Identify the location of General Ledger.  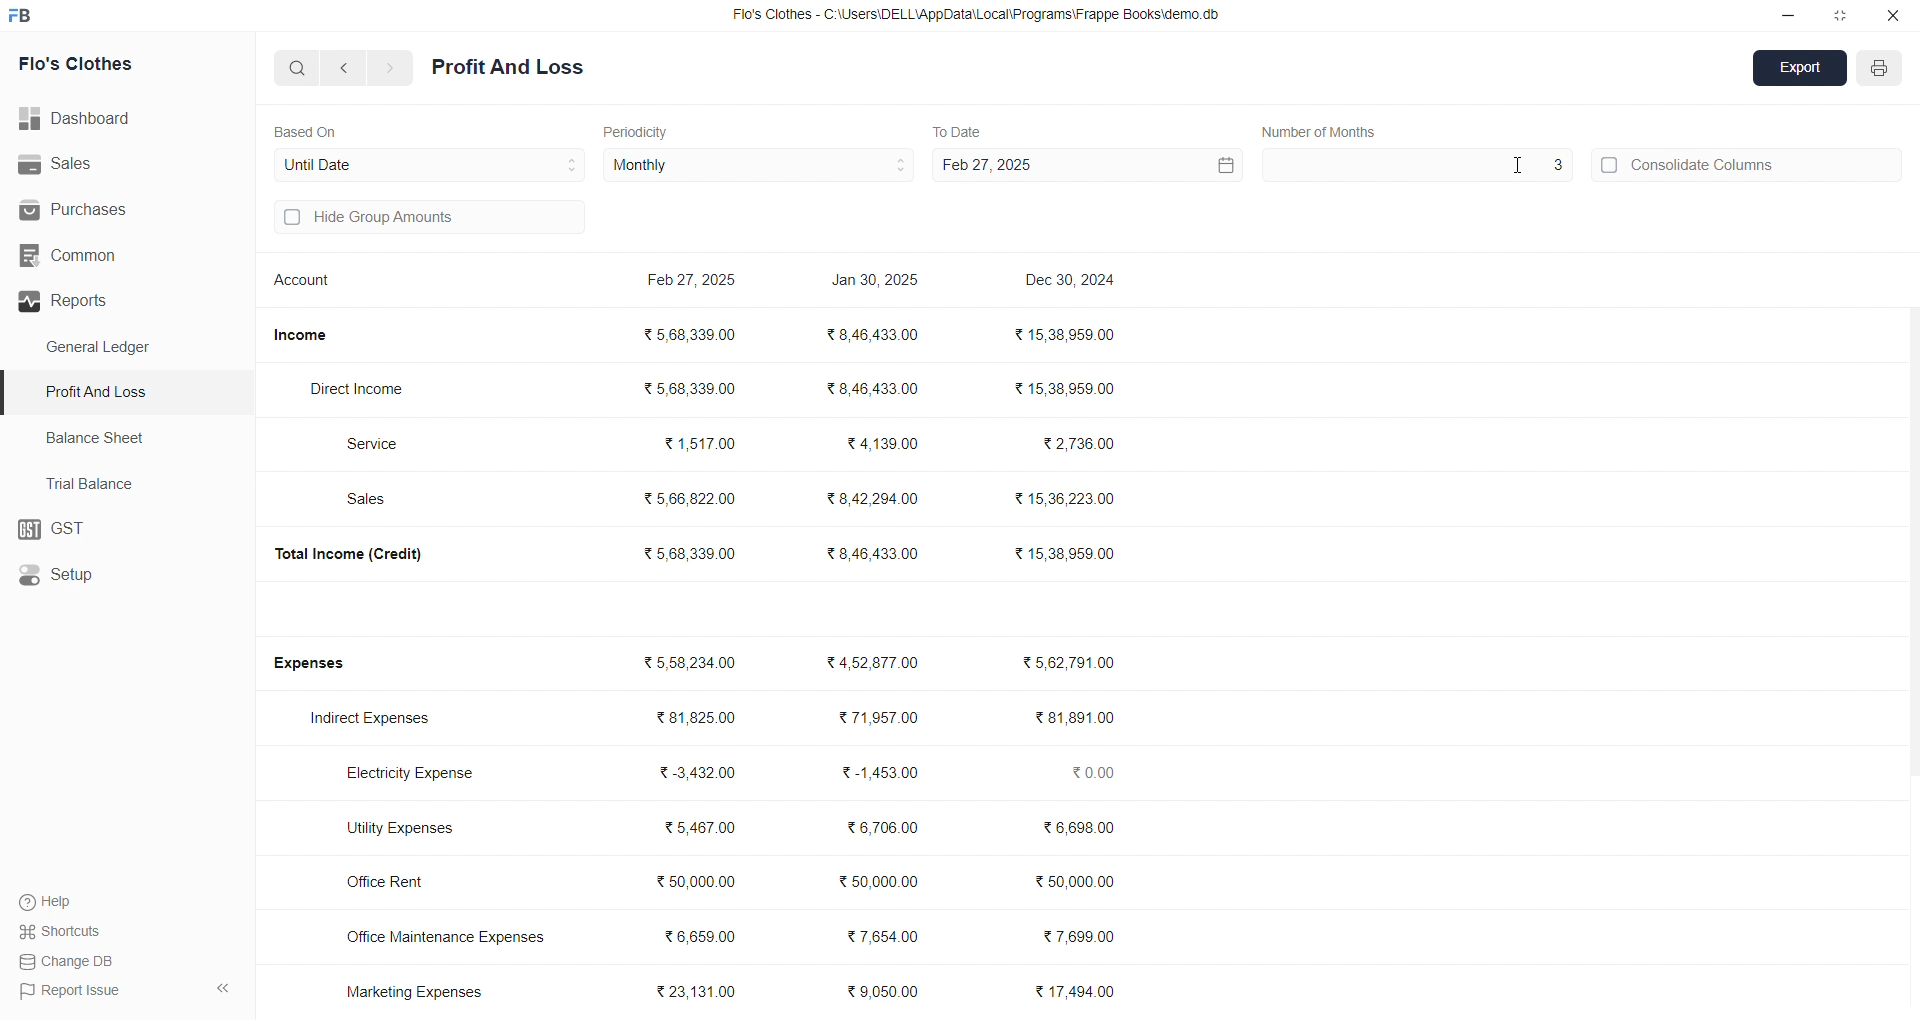
(109, 348).